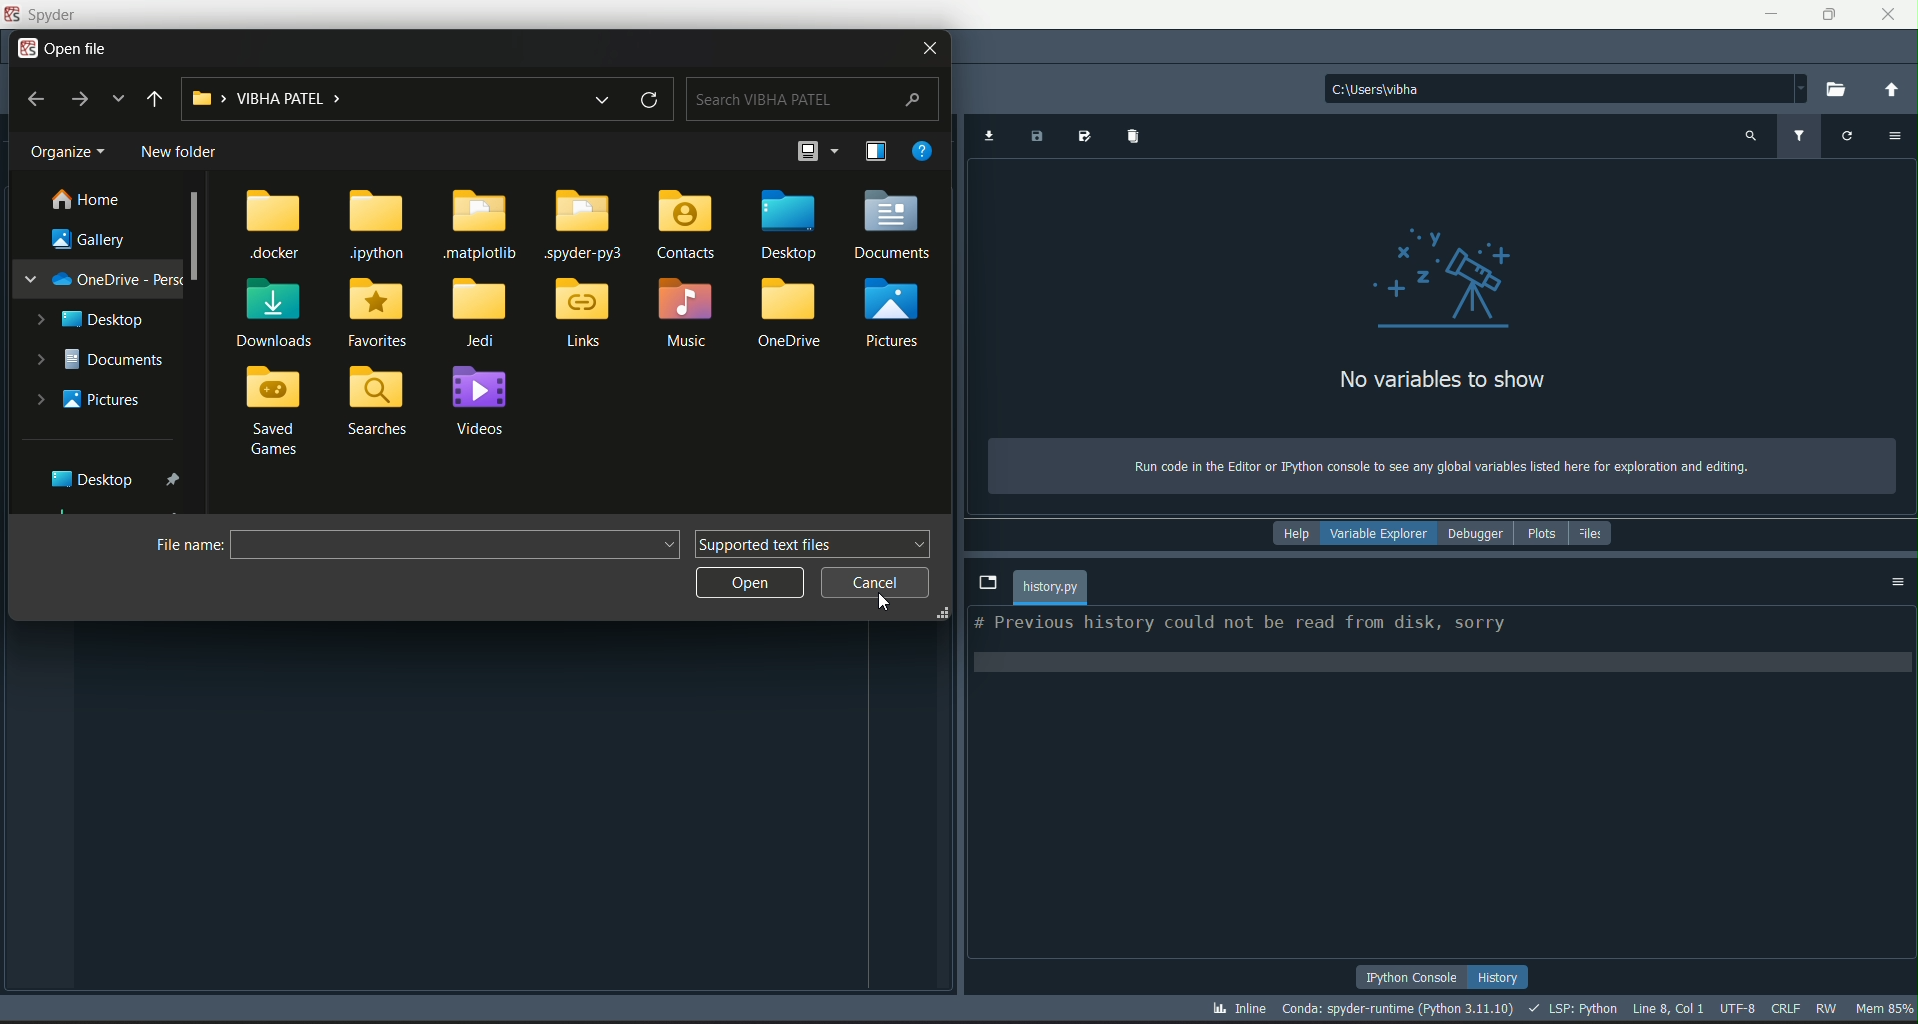 The height and width of the screenshot is (1024, 1918). I want to click on more options, so click(837, 149).